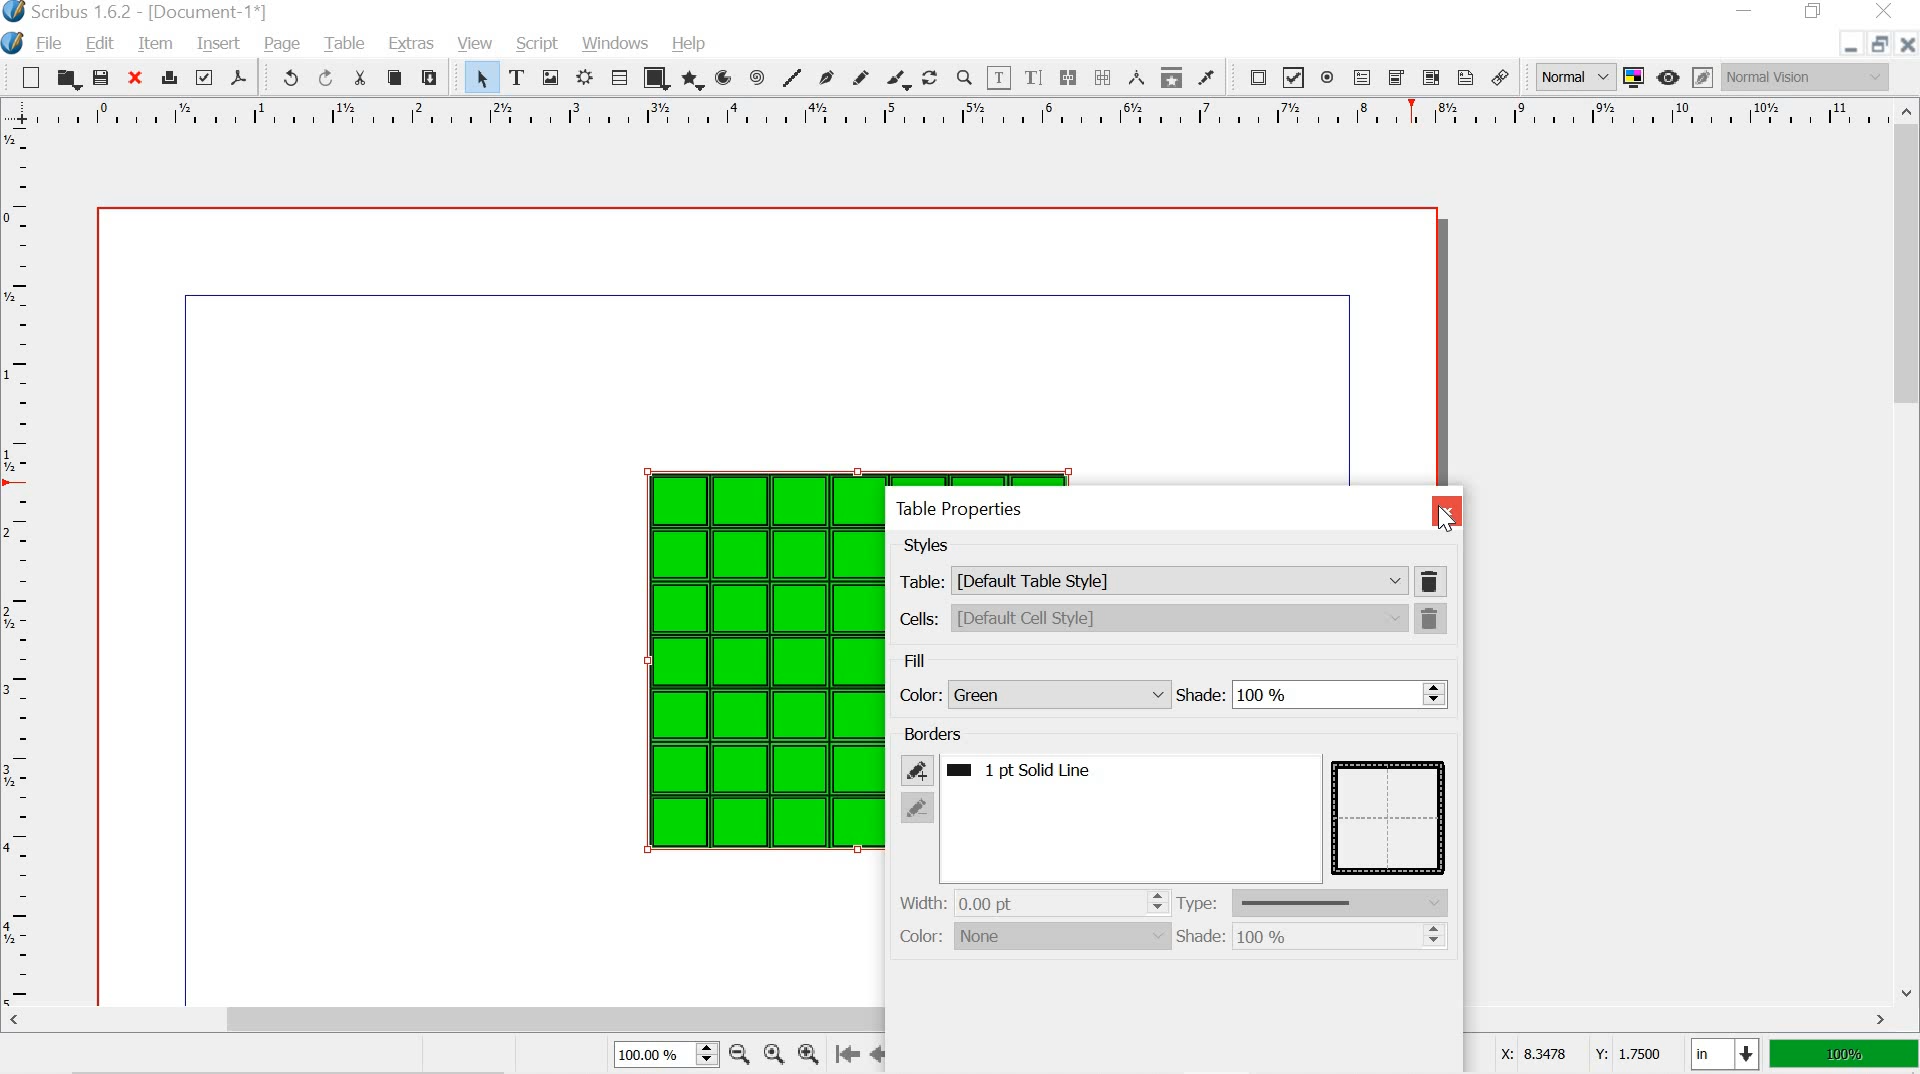  I want to click on type, so click(1317, 903).